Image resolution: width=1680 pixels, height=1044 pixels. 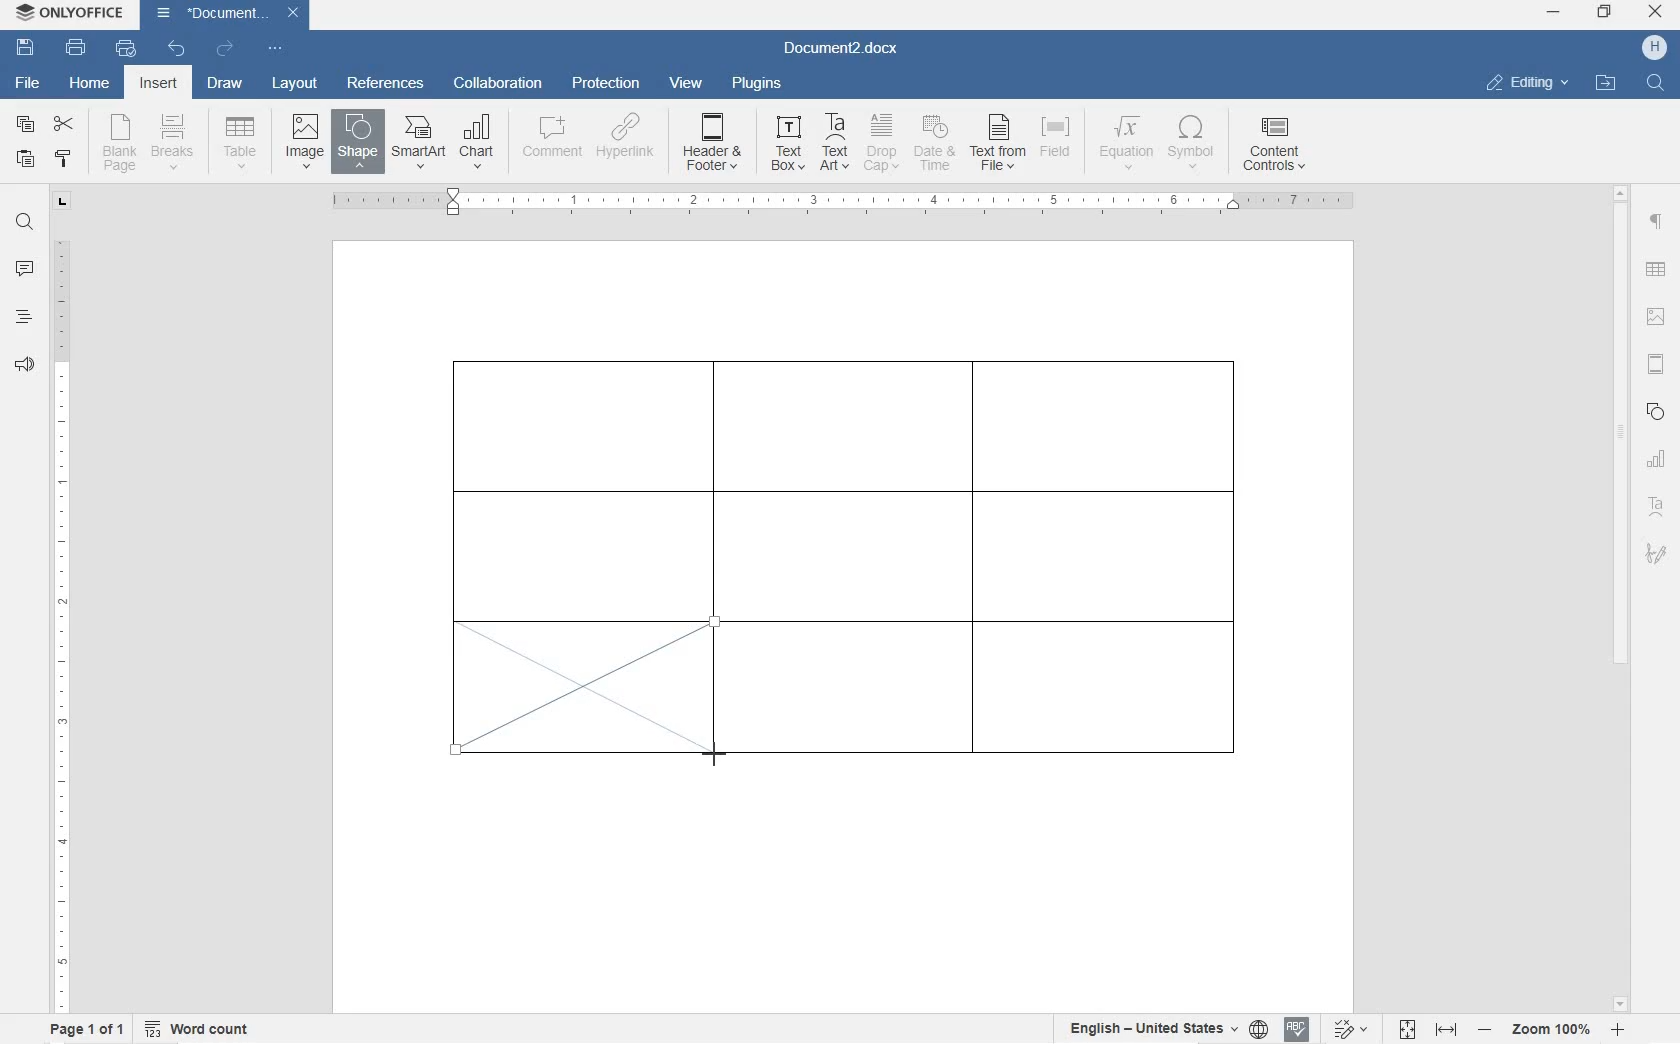 I want to click on track changes, so click(x=1355, y=1029).